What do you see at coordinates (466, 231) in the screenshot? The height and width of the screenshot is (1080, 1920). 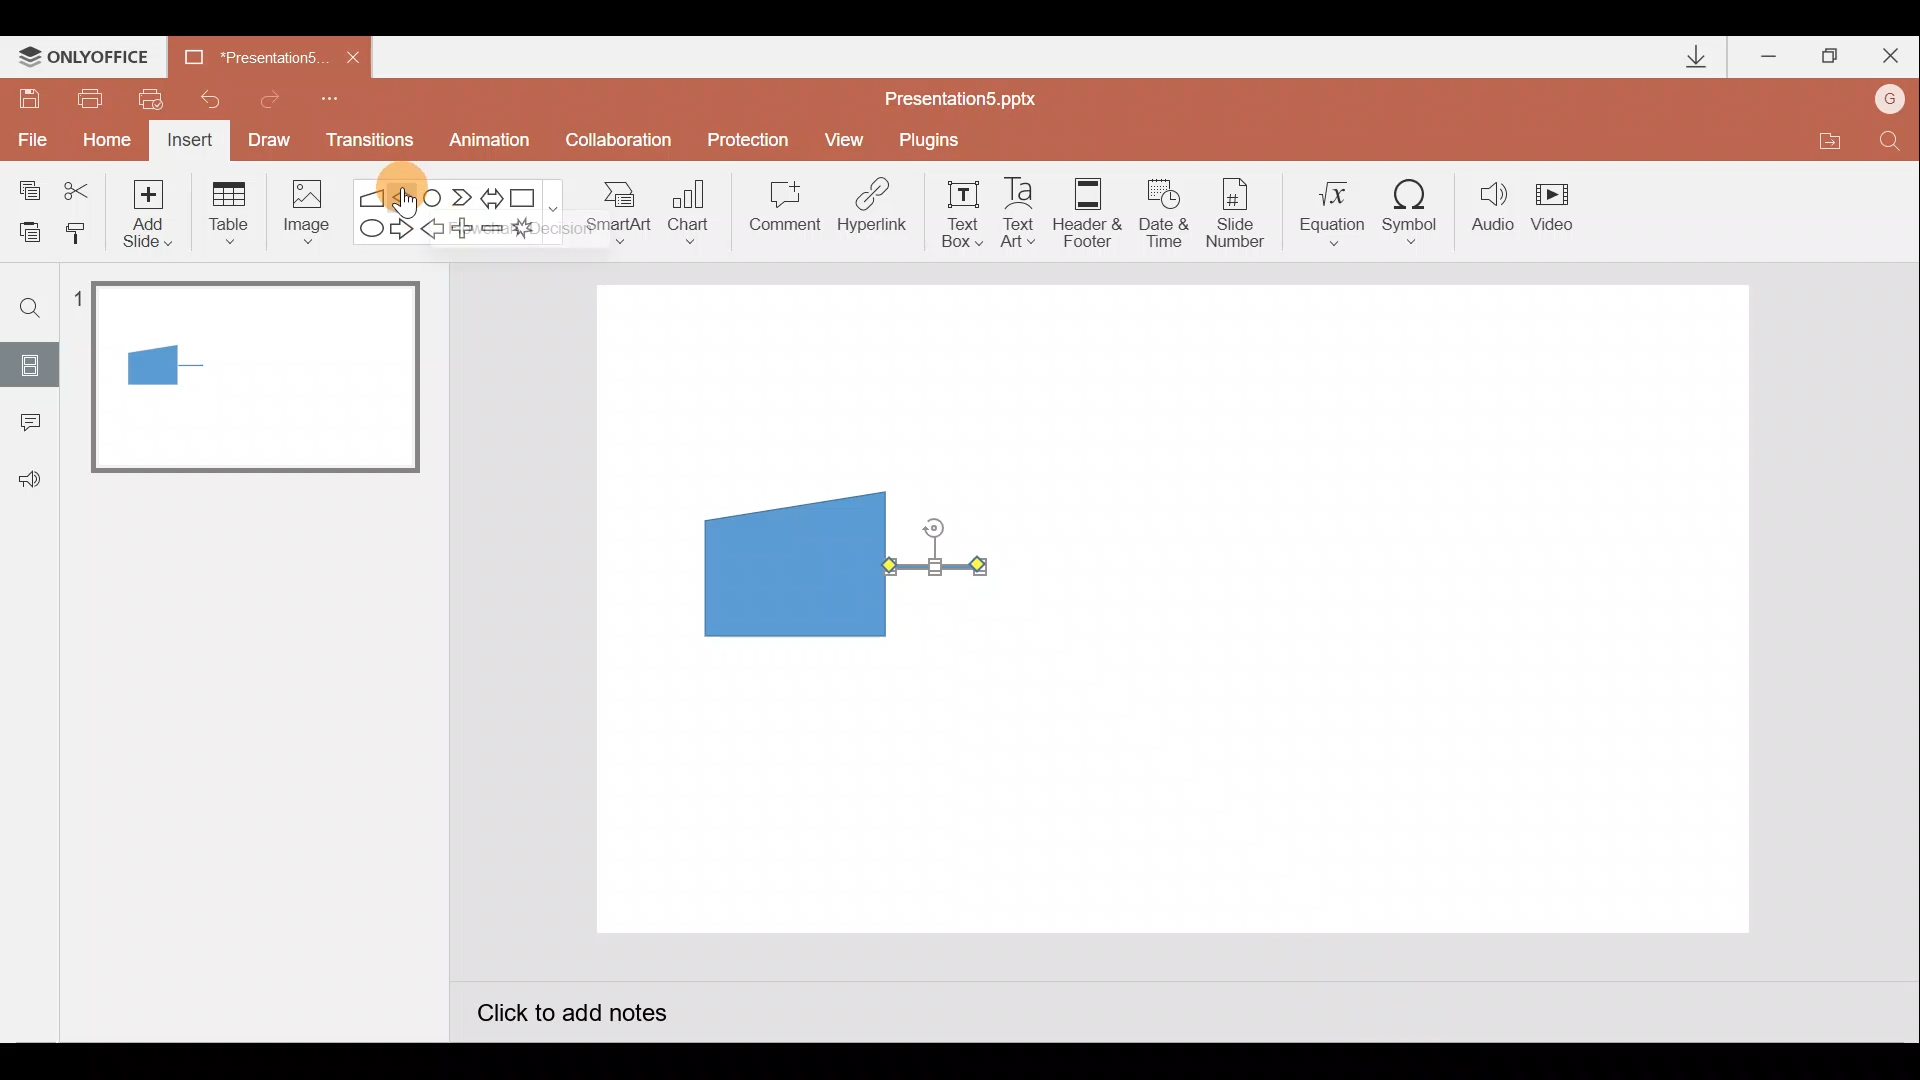 I see `Plus` at bounding box center [466, 231].